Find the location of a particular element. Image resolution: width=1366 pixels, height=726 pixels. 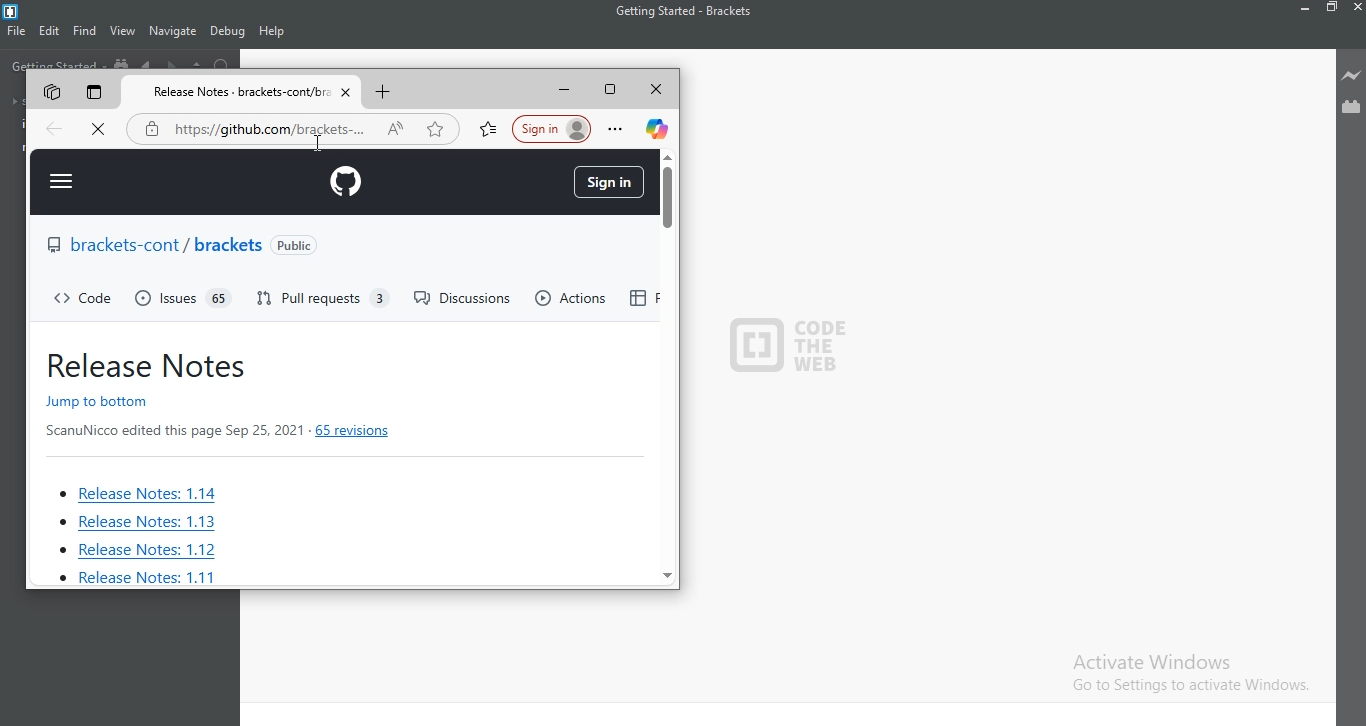

menu is located at coordinates (62, 182).